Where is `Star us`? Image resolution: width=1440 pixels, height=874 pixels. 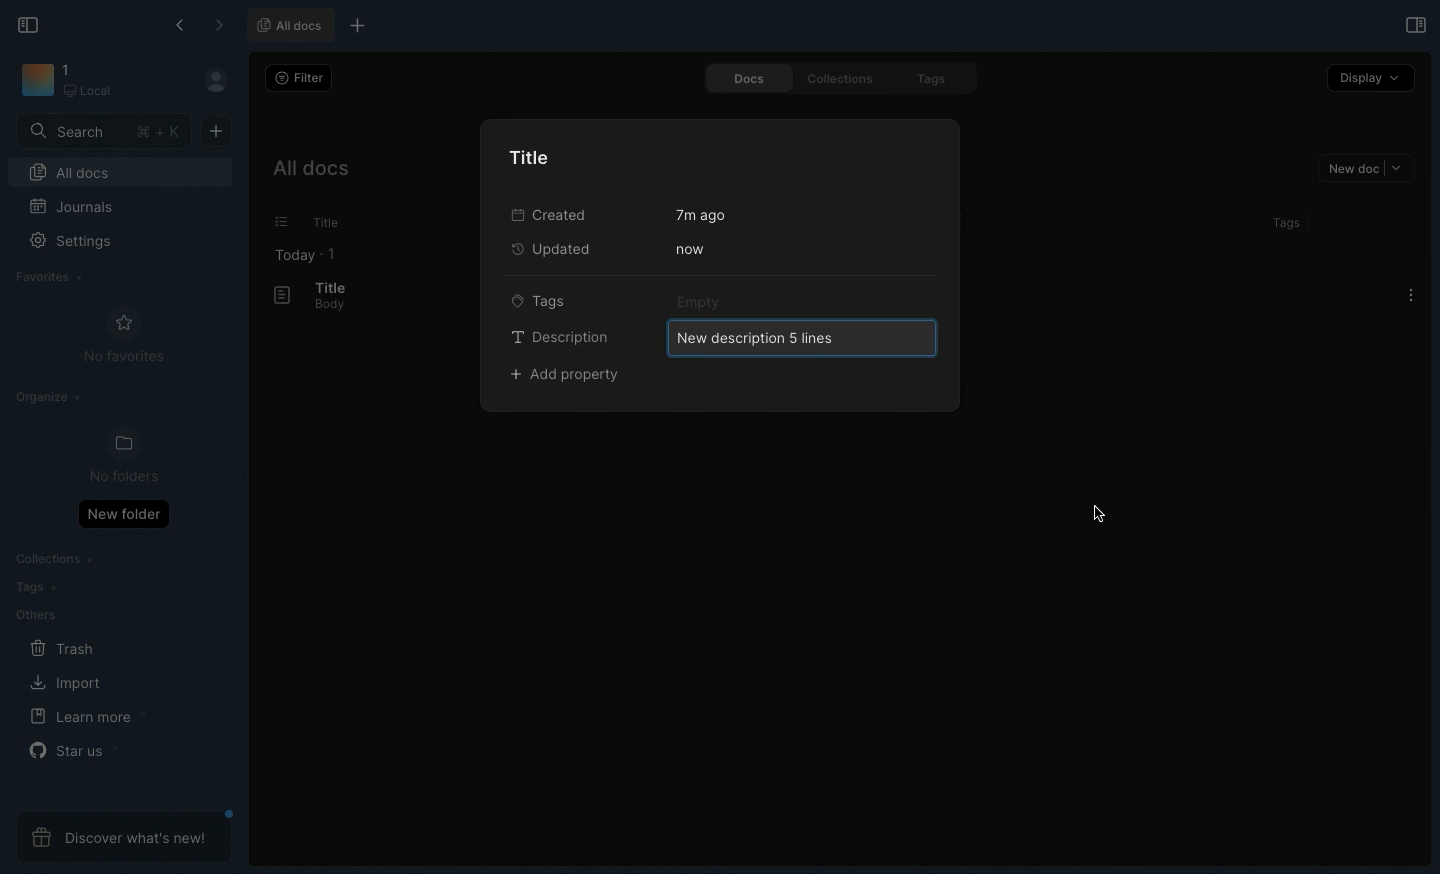 Star us is located at coordinates (71, 750).